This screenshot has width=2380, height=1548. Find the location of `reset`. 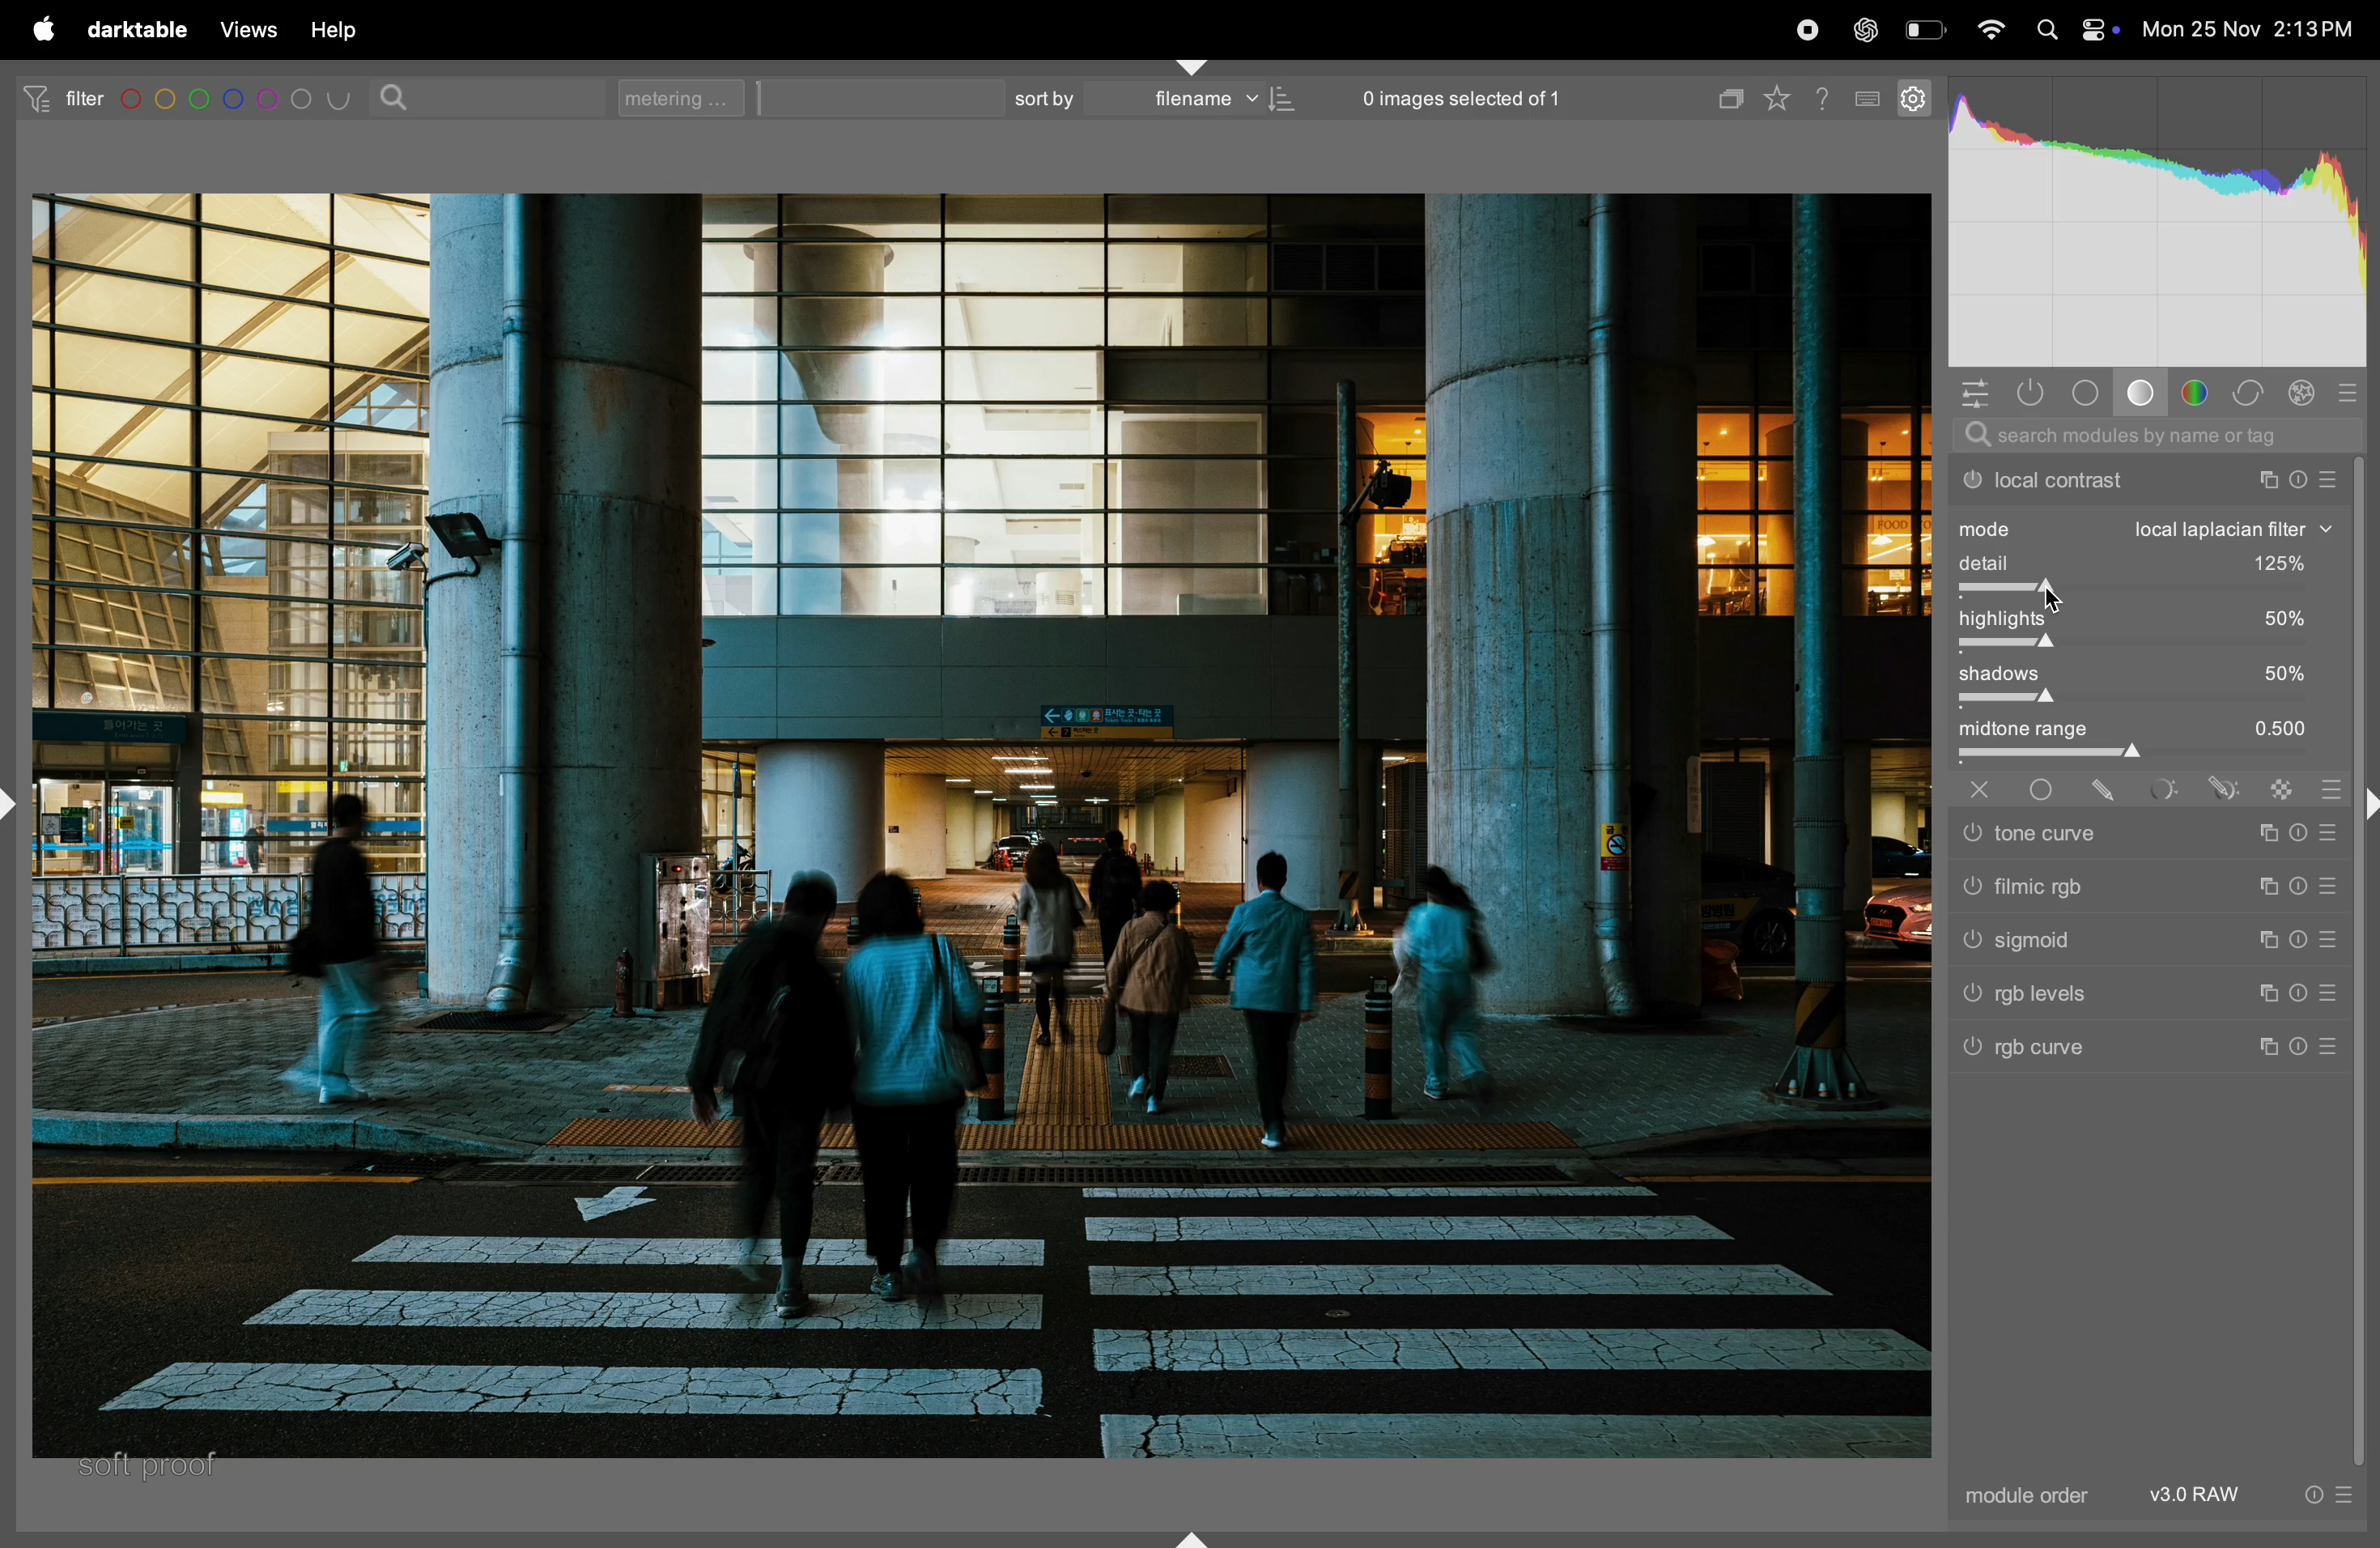

reset is located at coordinates (2300, 943).